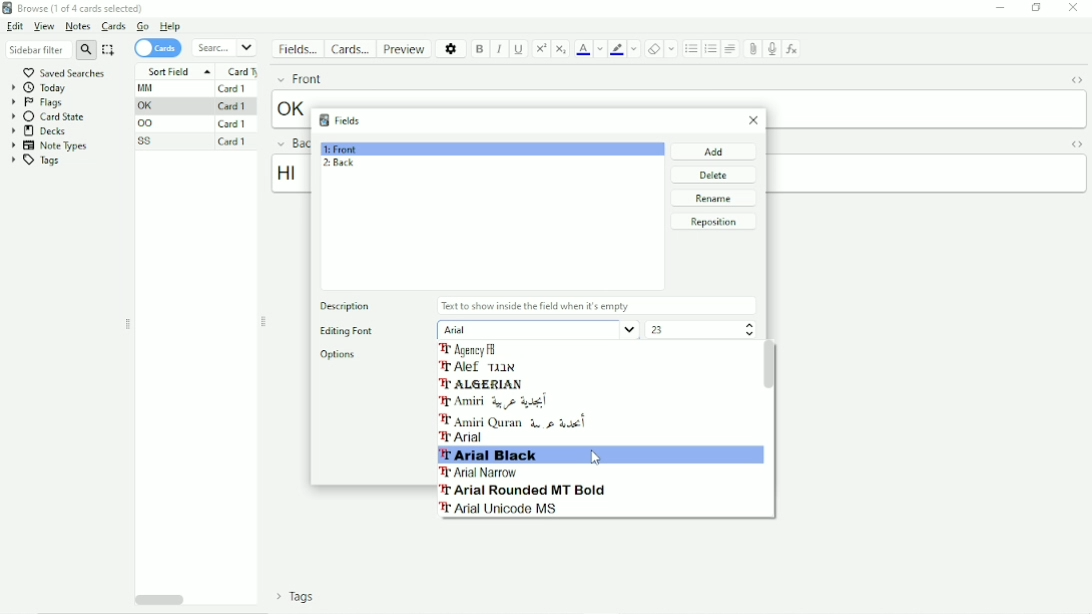 This screenshot has width=1092, height=614. What do you see at coordinates (340, 356) in the screenshot?
I see `Options` at bounding box center [340, 356].